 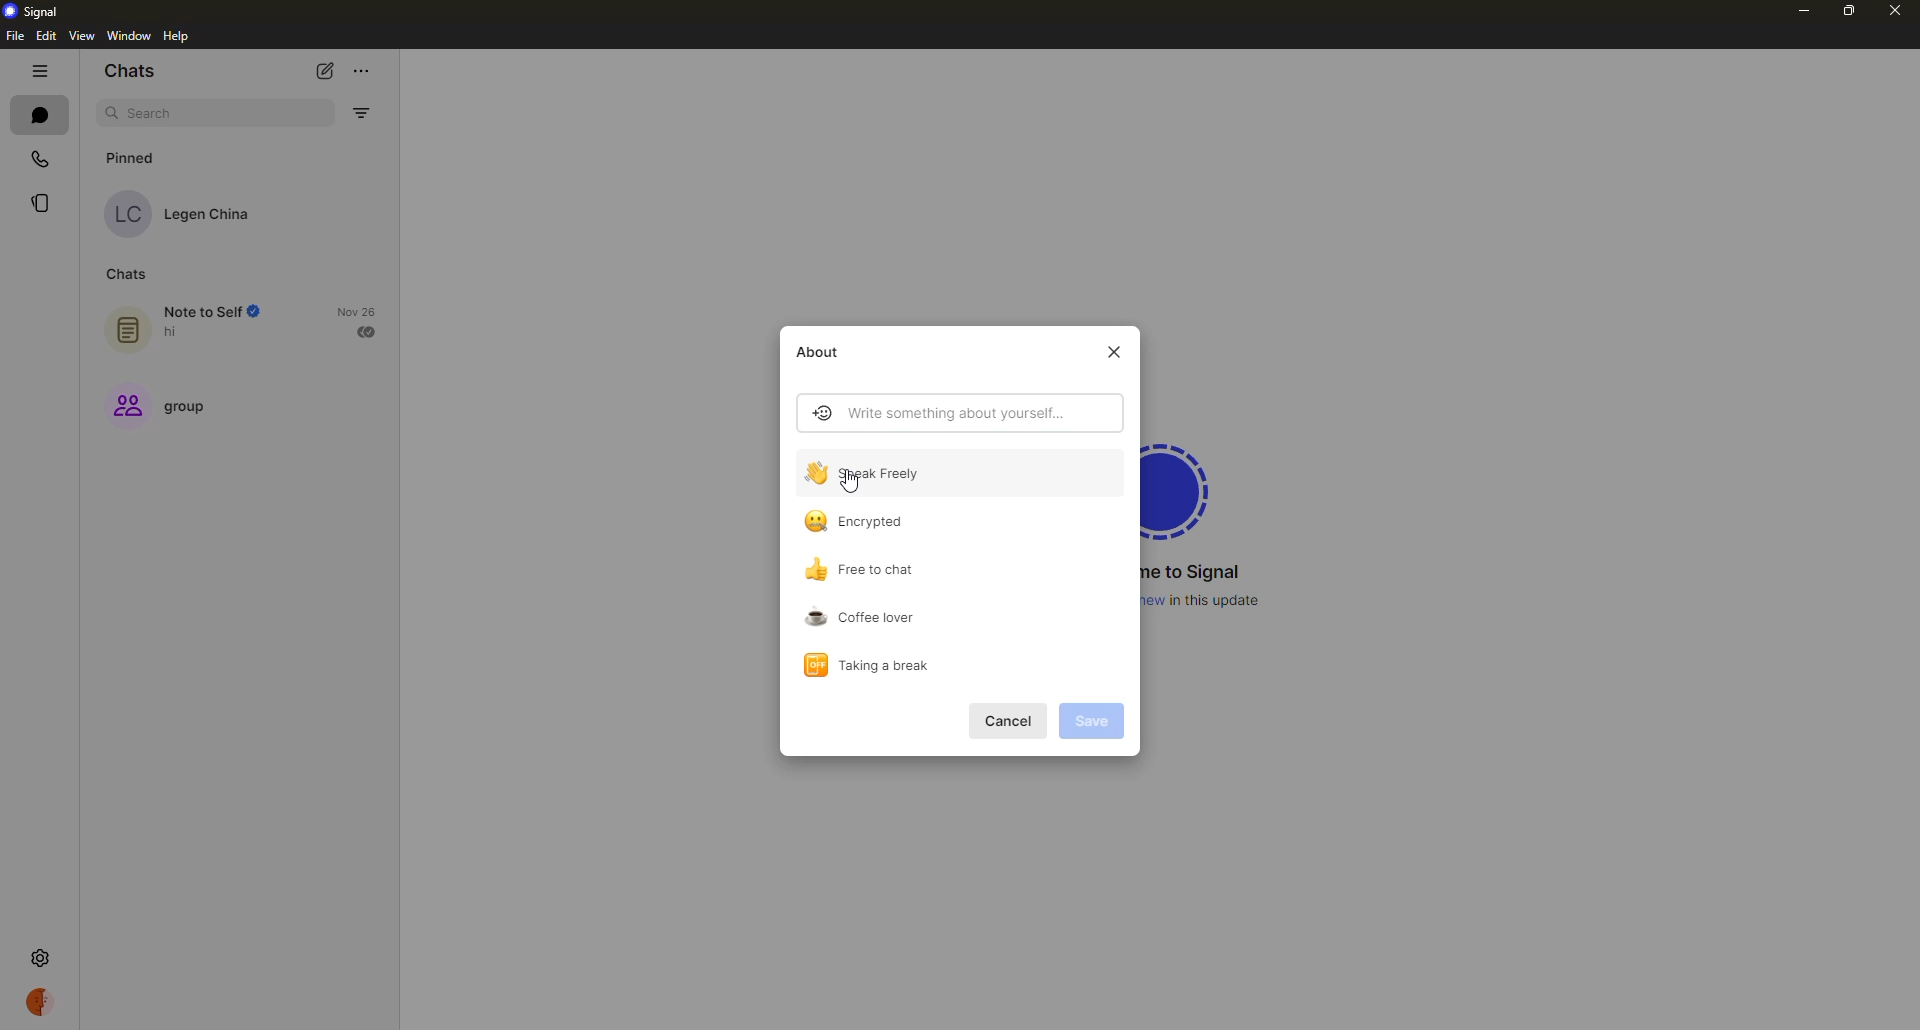 What do you see at coordinates (872, 472) in the screenshot?
I see `speak freely` at bounding box center [872, 472].